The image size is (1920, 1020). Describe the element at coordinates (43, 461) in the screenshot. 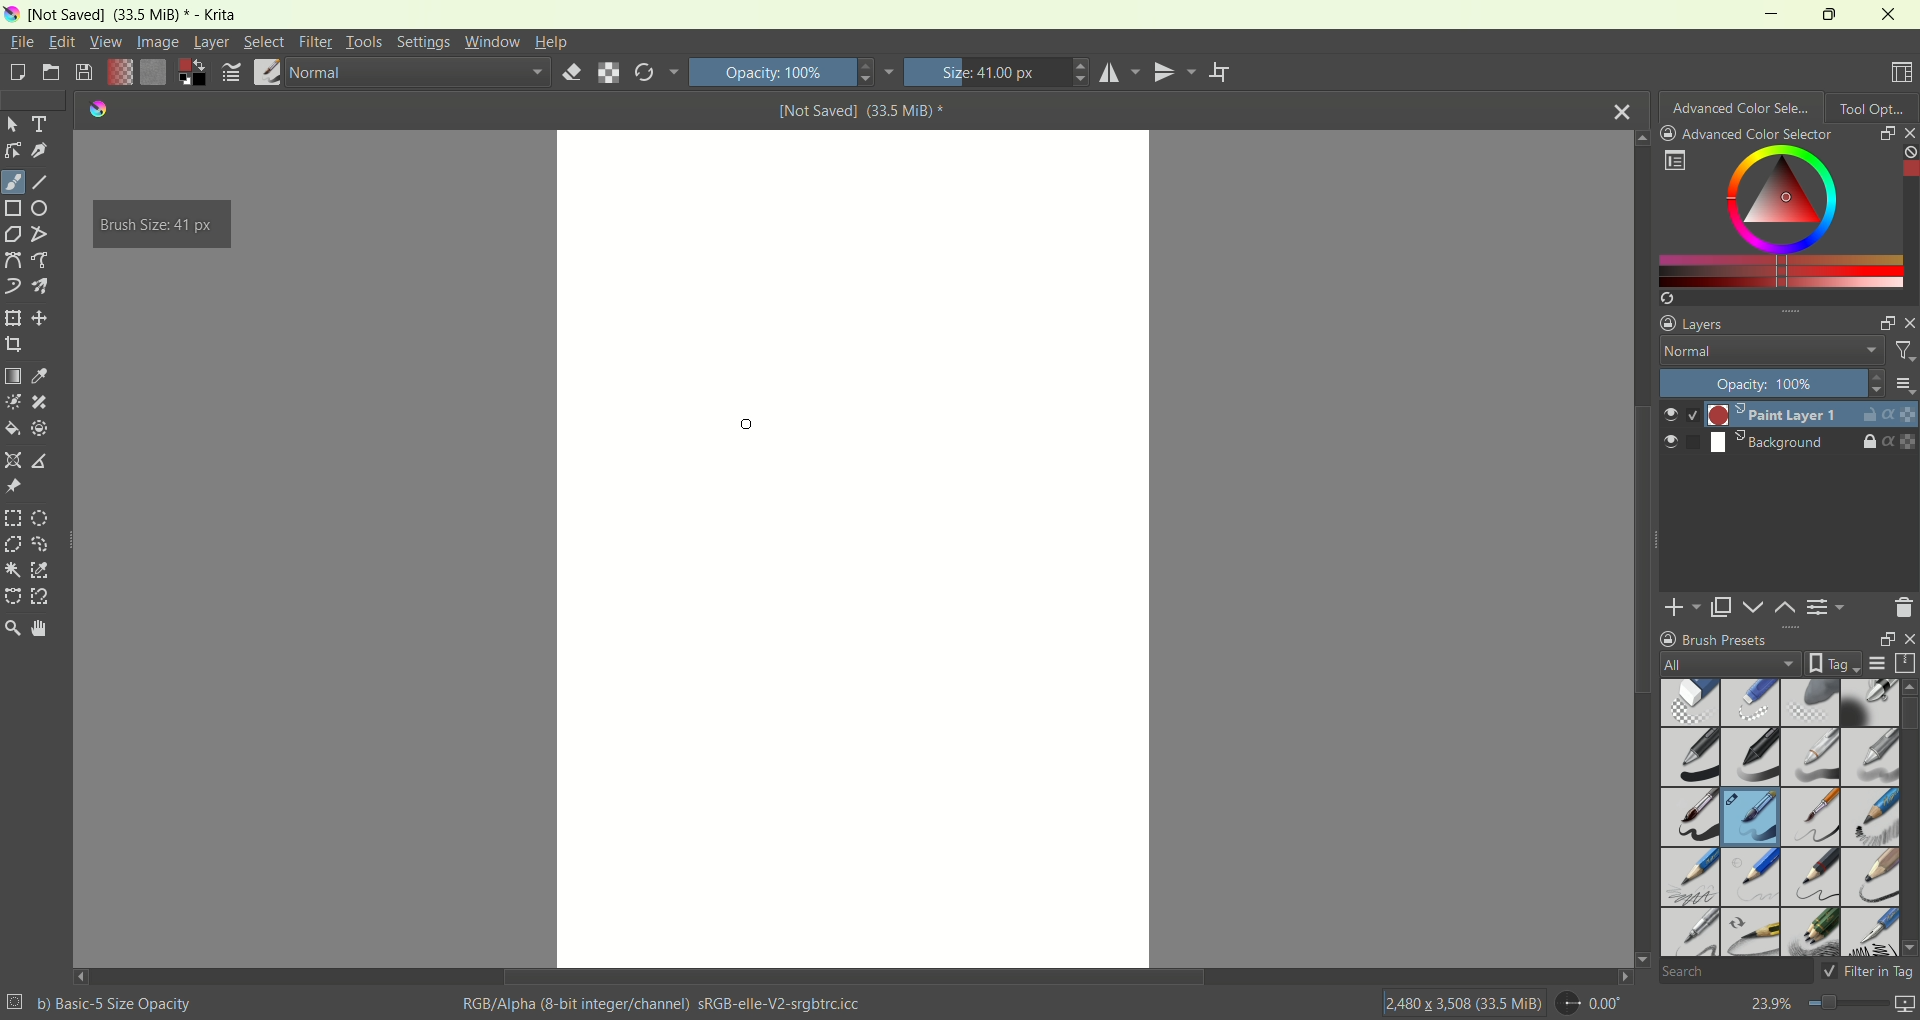

I see `measure distance between two points` at that location.